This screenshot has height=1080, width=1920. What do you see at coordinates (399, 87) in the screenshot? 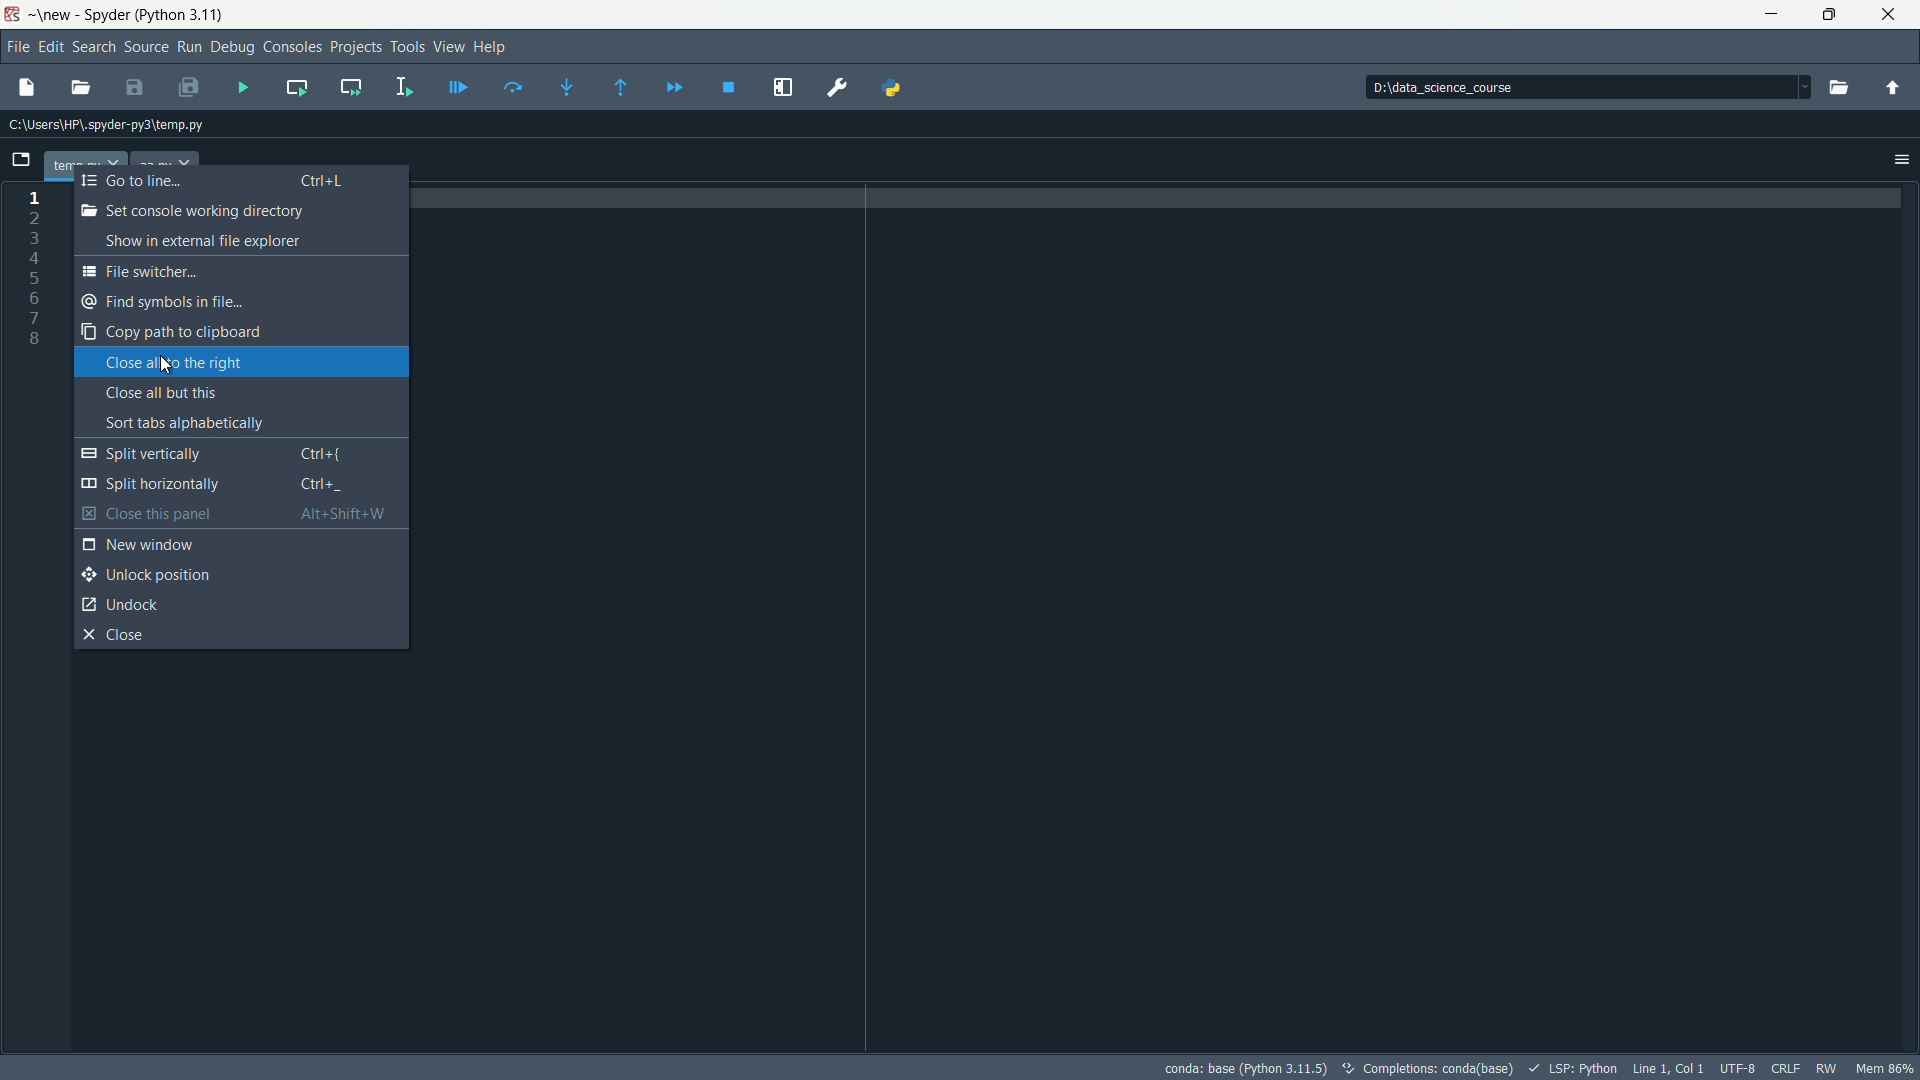
I see `run slection or current line` at bounding box center [399, 87].